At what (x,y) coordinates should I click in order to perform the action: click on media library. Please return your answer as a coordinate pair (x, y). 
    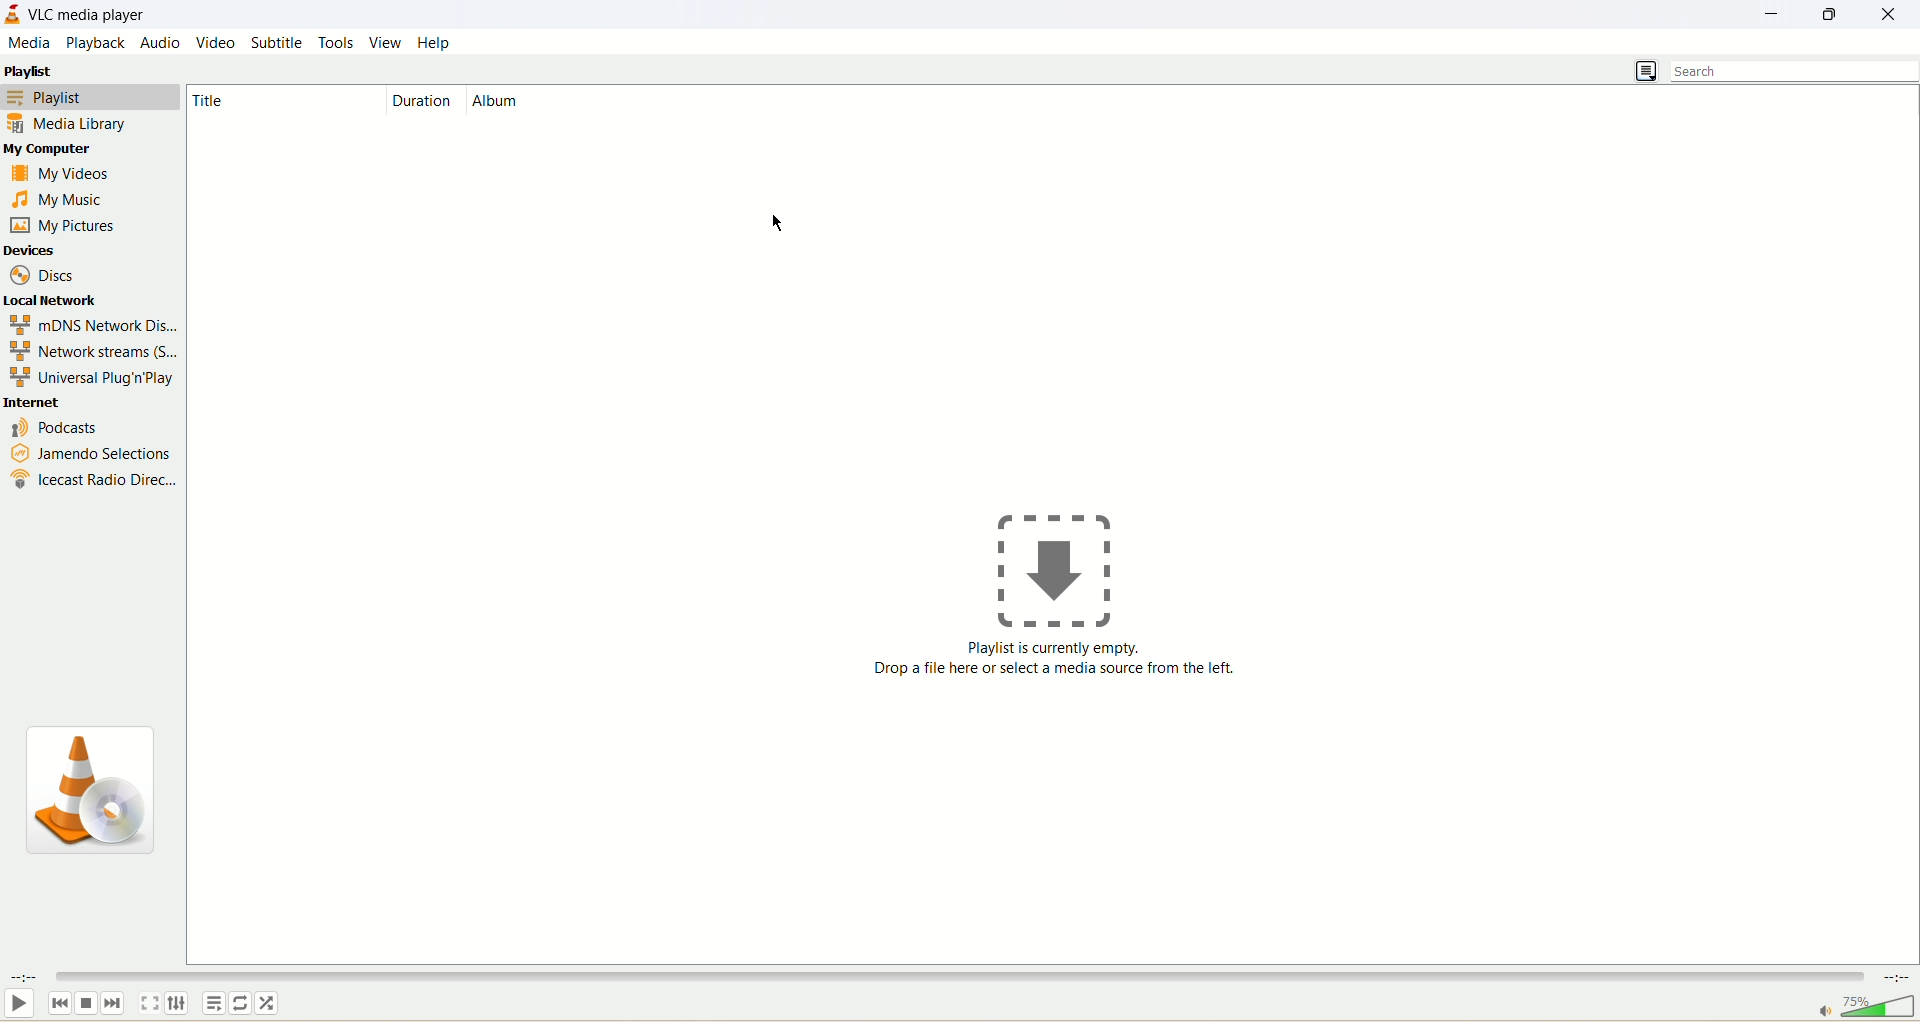
    Looking at the image, I should click on (67, 122).